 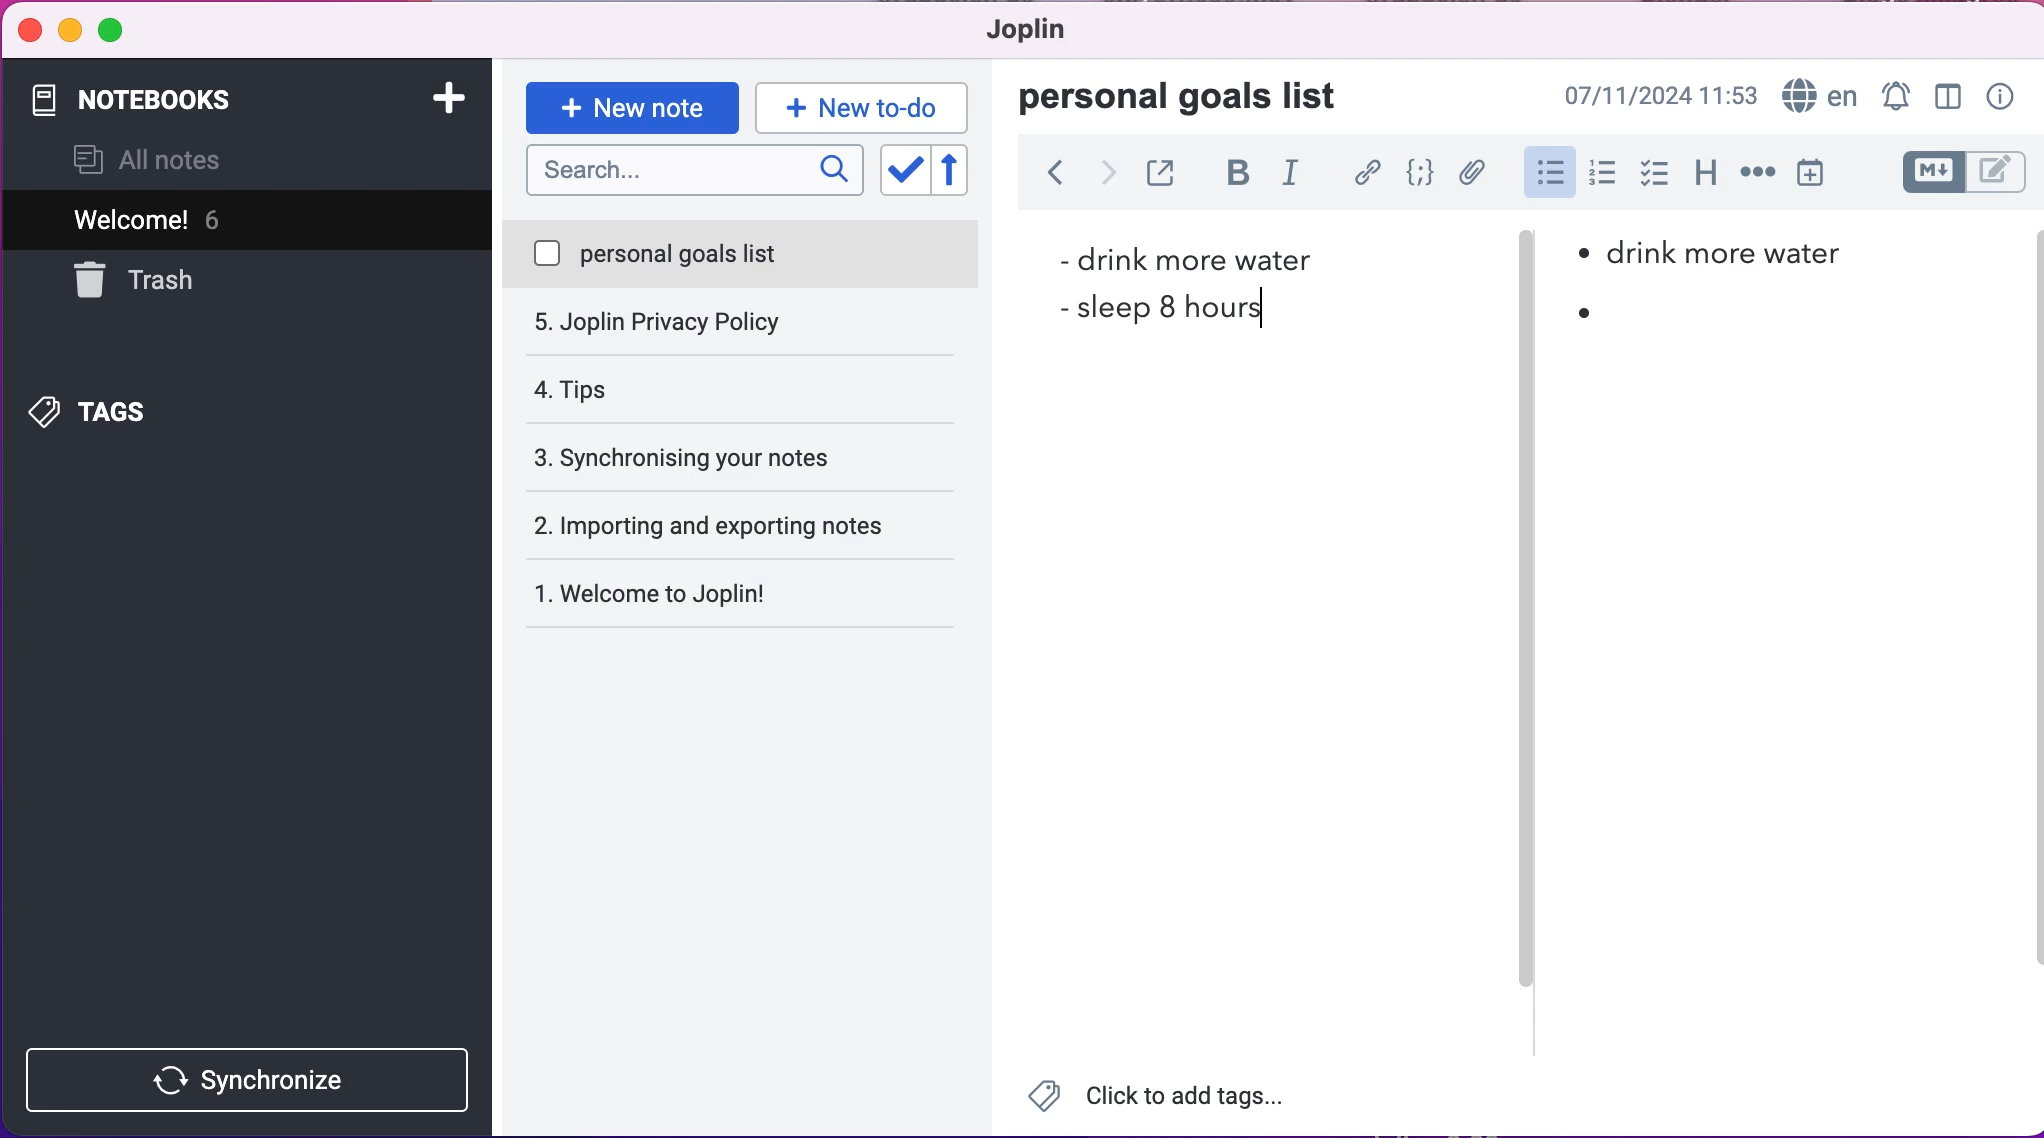 What do you see at coordinates (665, 593) in the screenshot?
I see `Welcome to Joplin!` at bounding box center [665, 593].